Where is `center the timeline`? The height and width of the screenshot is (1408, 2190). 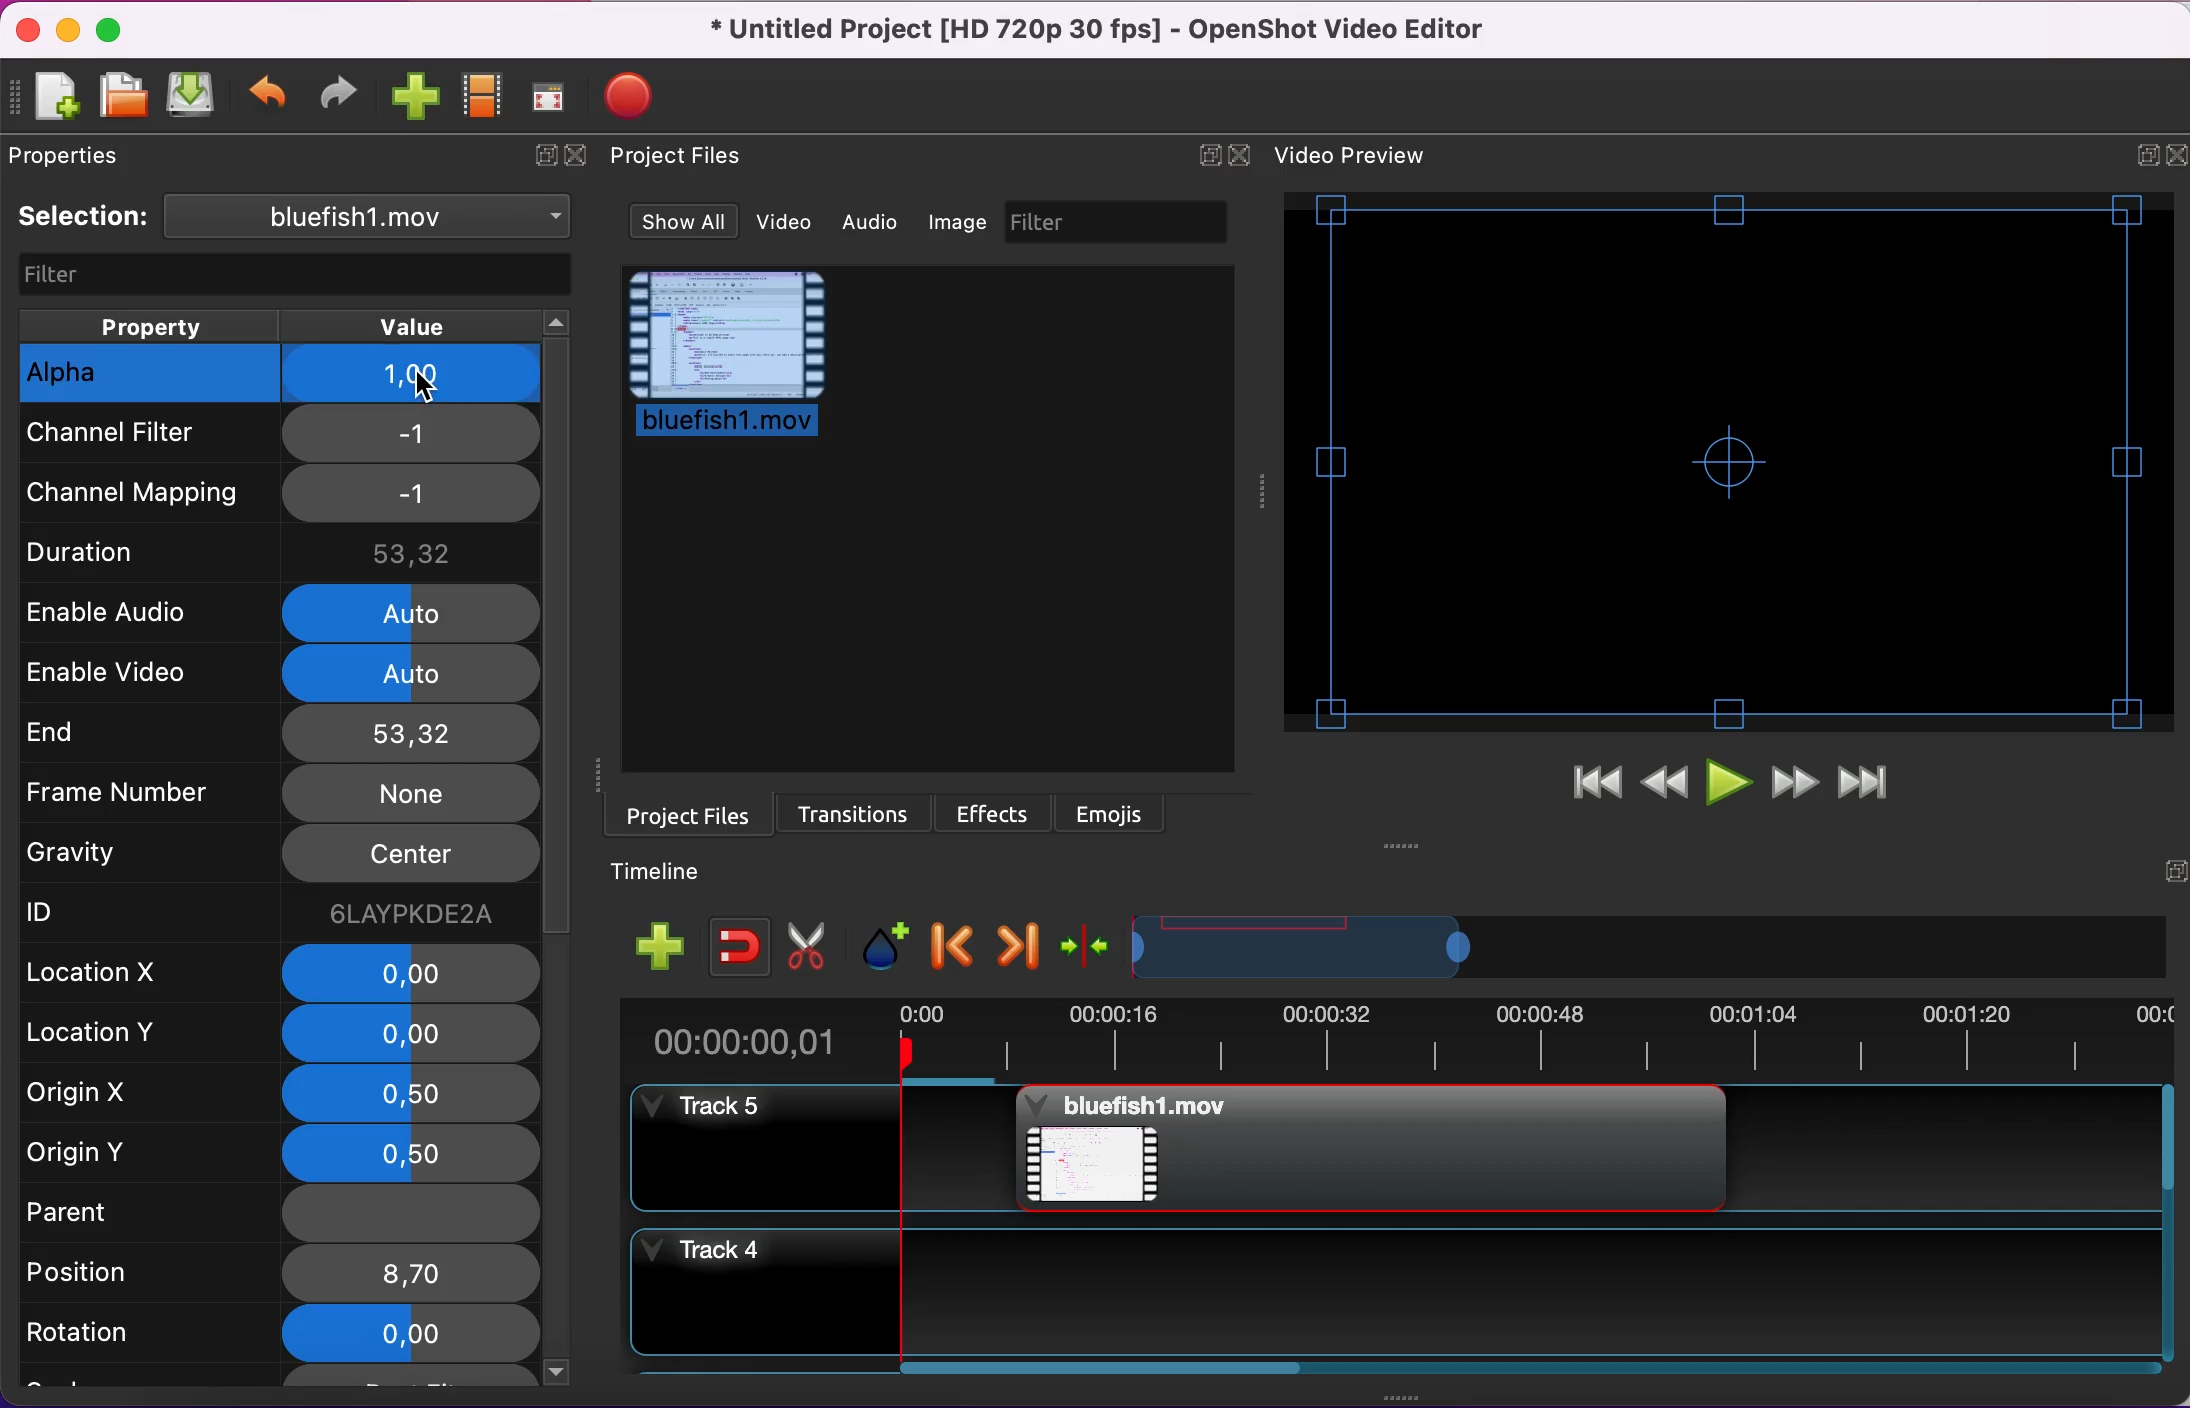
center the timeline is located at coordinates (1087, 948).